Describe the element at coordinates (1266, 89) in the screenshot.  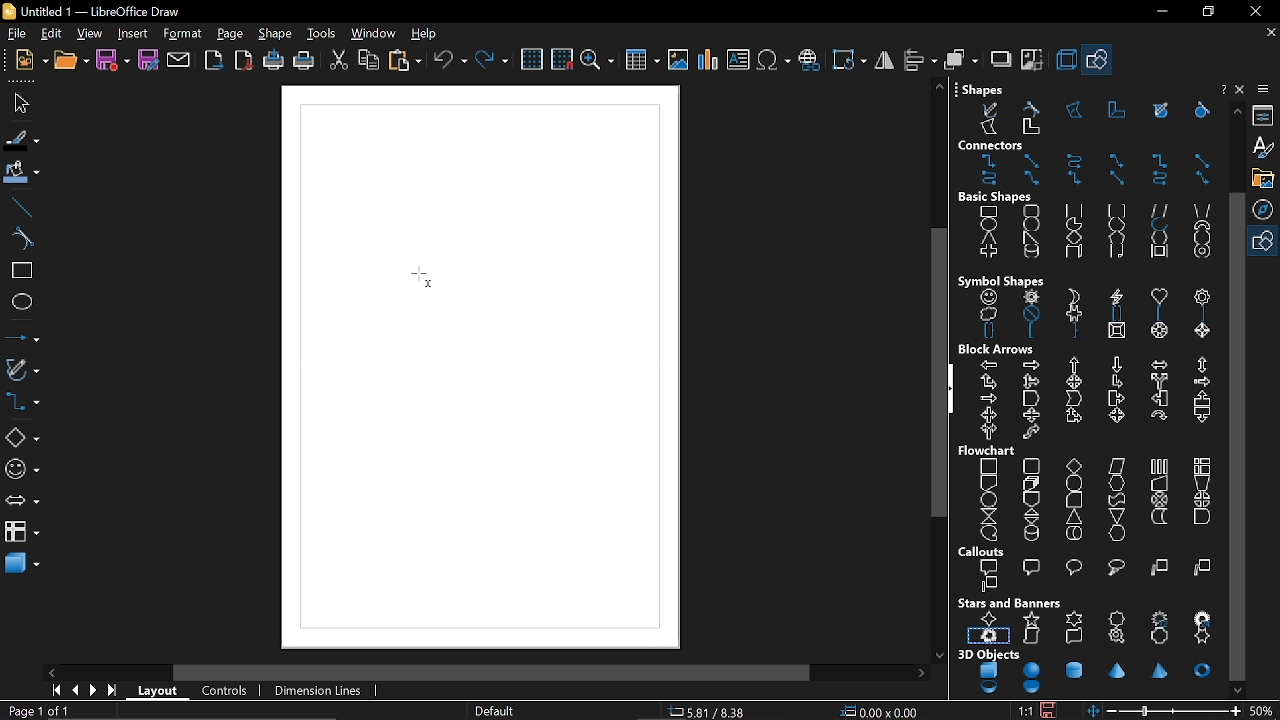
I see `Sidebar settings` at that location.